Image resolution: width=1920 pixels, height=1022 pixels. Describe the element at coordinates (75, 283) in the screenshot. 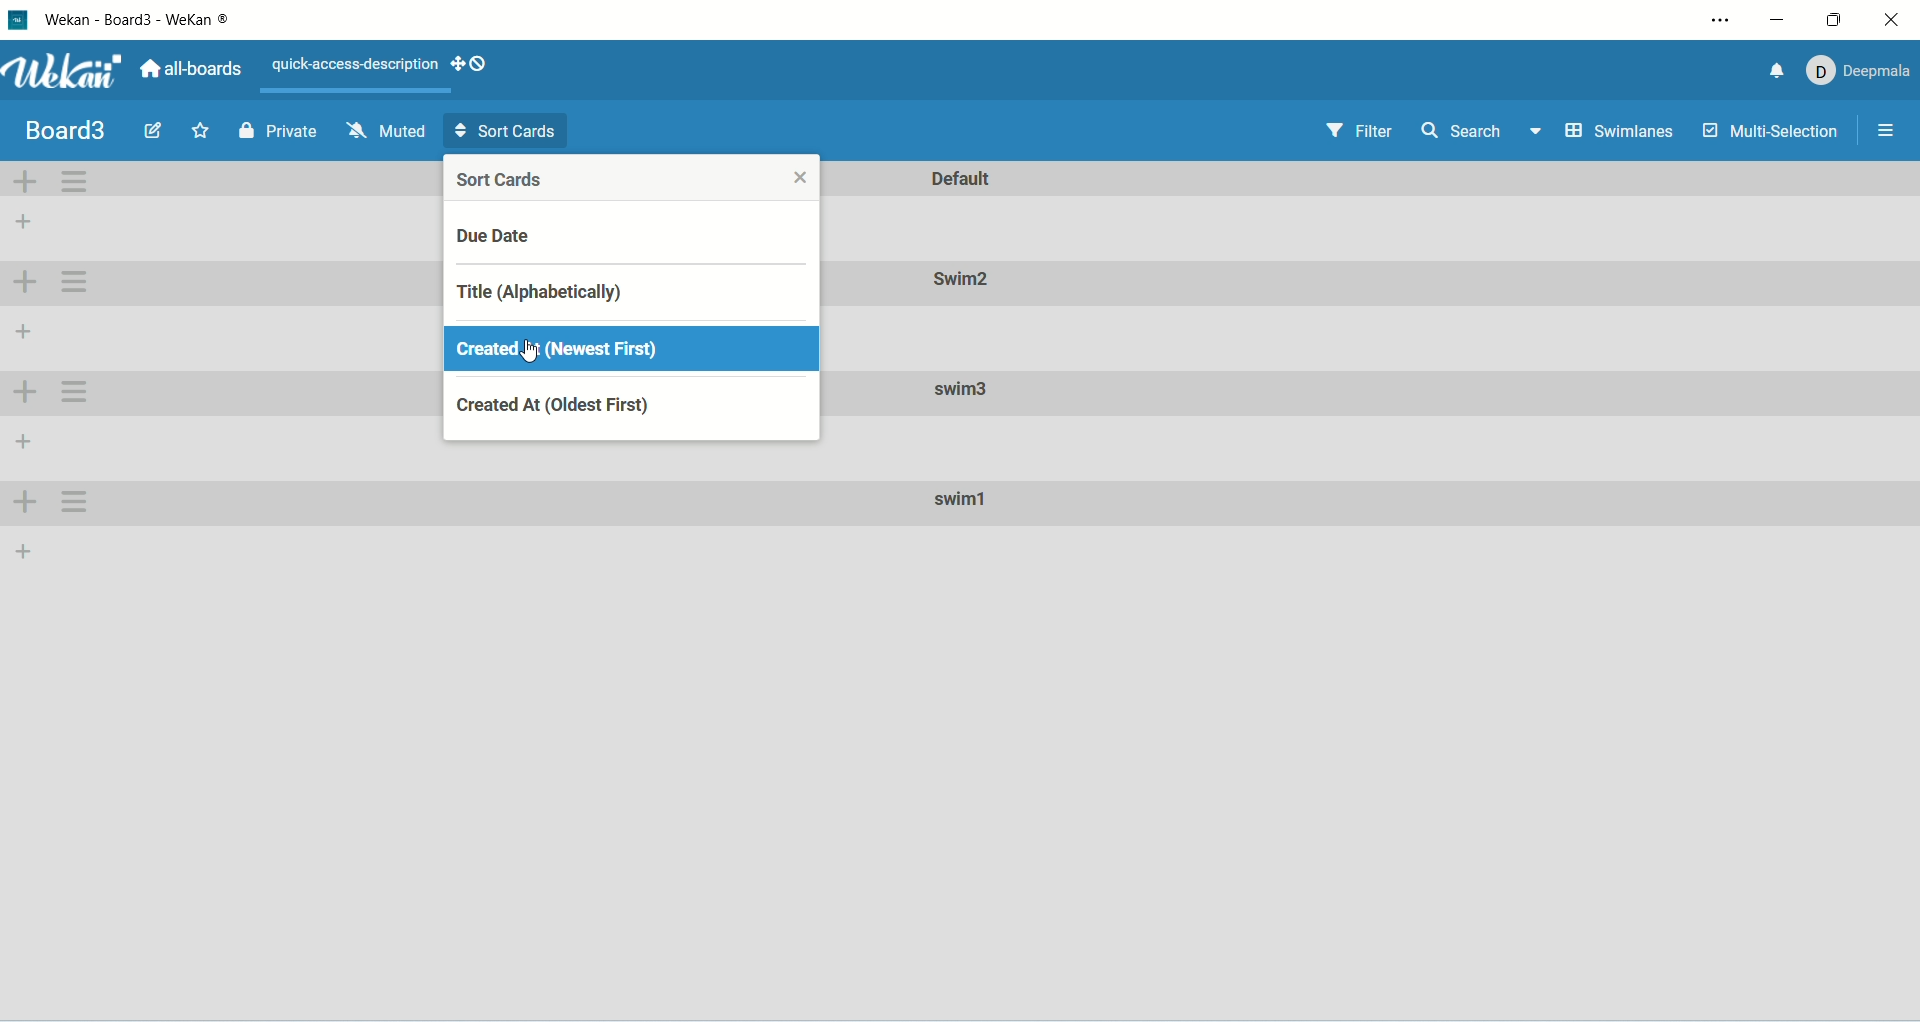

I see `swimlane actions` at that location.